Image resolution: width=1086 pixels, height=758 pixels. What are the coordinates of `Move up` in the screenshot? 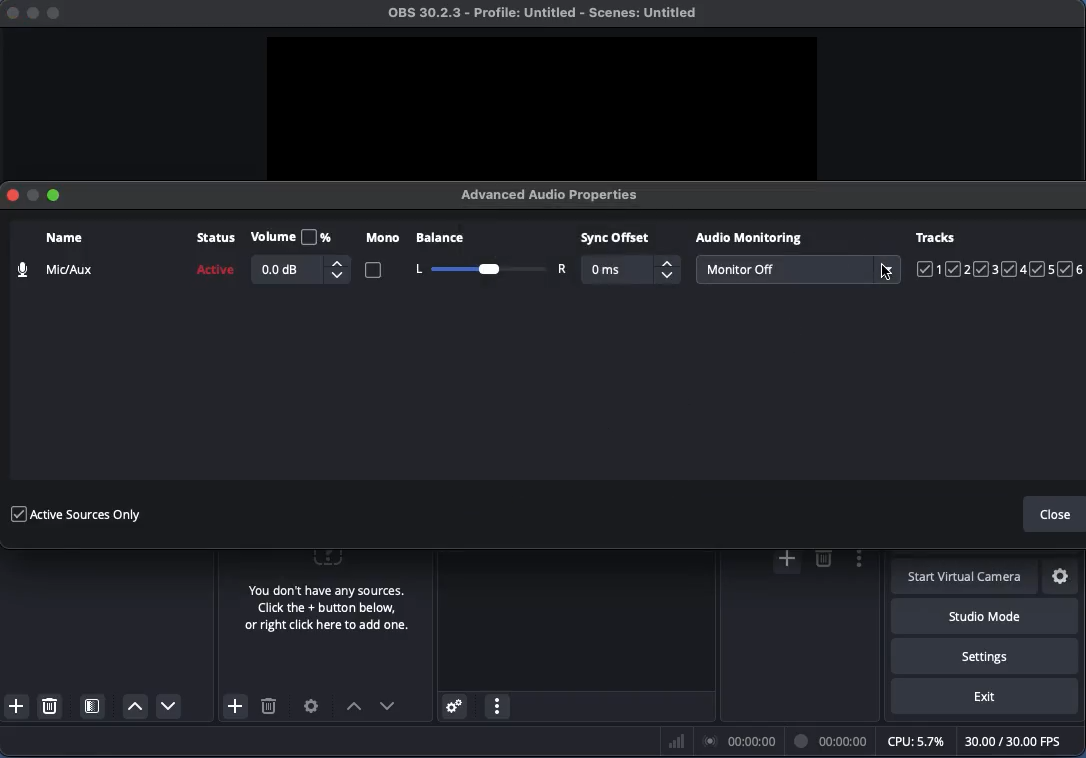 It's located at (135, 707).